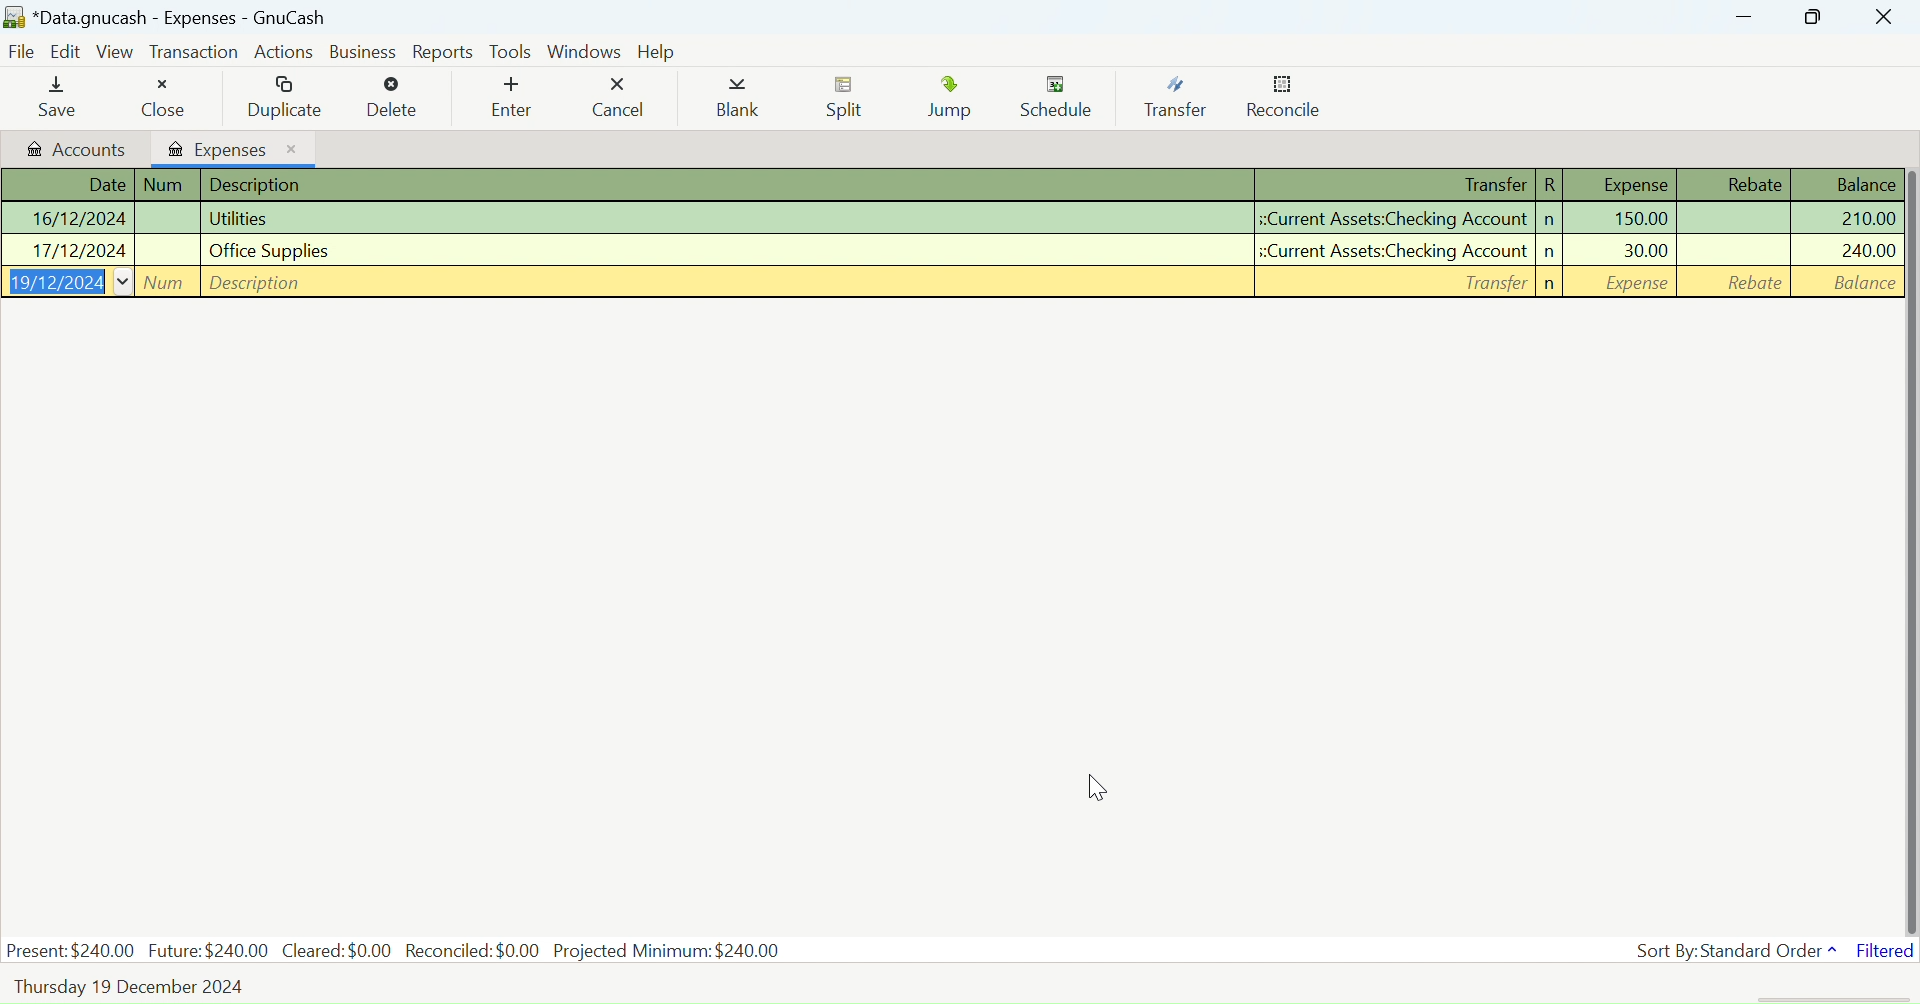 The height and width of the screenshot is (1004, 1920). Describe the element at coordinates (289, 97) in the screenshot. I see `Duplicate` at that location.